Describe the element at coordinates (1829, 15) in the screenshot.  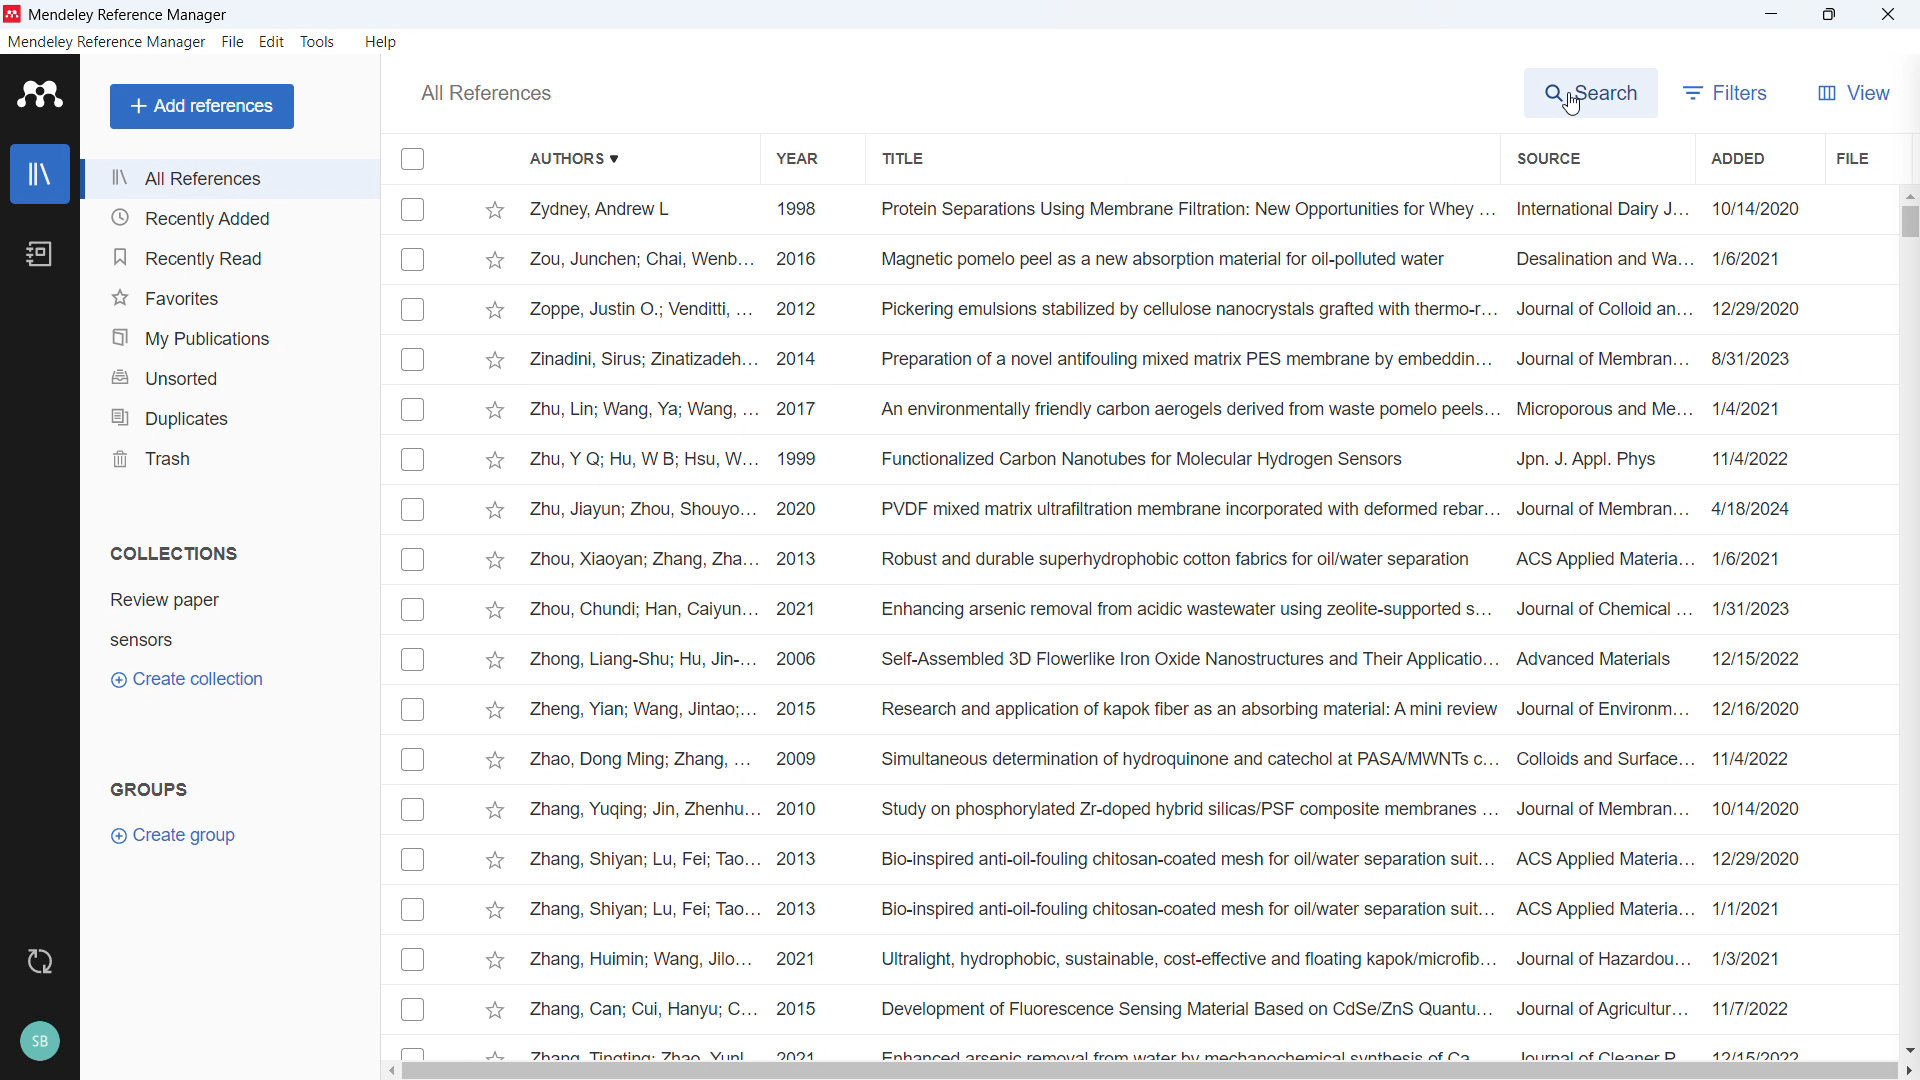
I see `Maximize ` at that location.